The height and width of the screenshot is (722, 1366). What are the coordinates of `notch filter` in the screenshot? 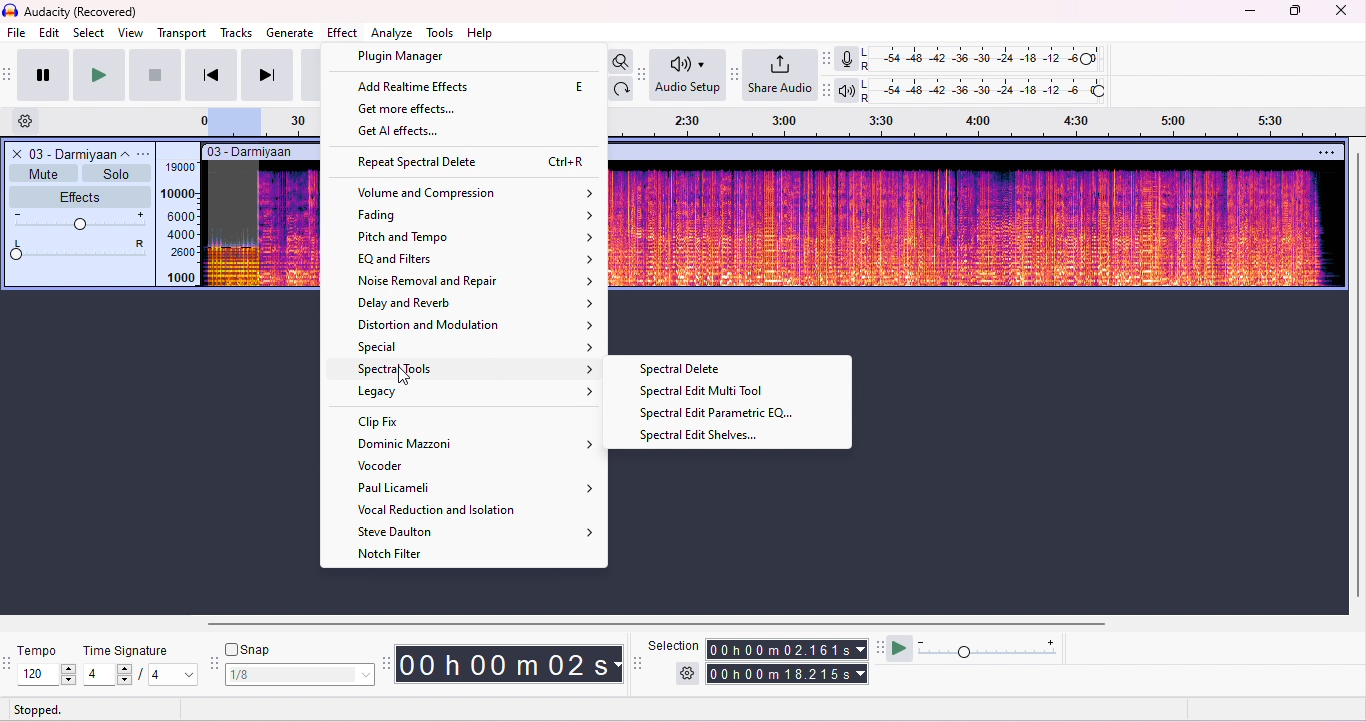 It's located at (391, 554).